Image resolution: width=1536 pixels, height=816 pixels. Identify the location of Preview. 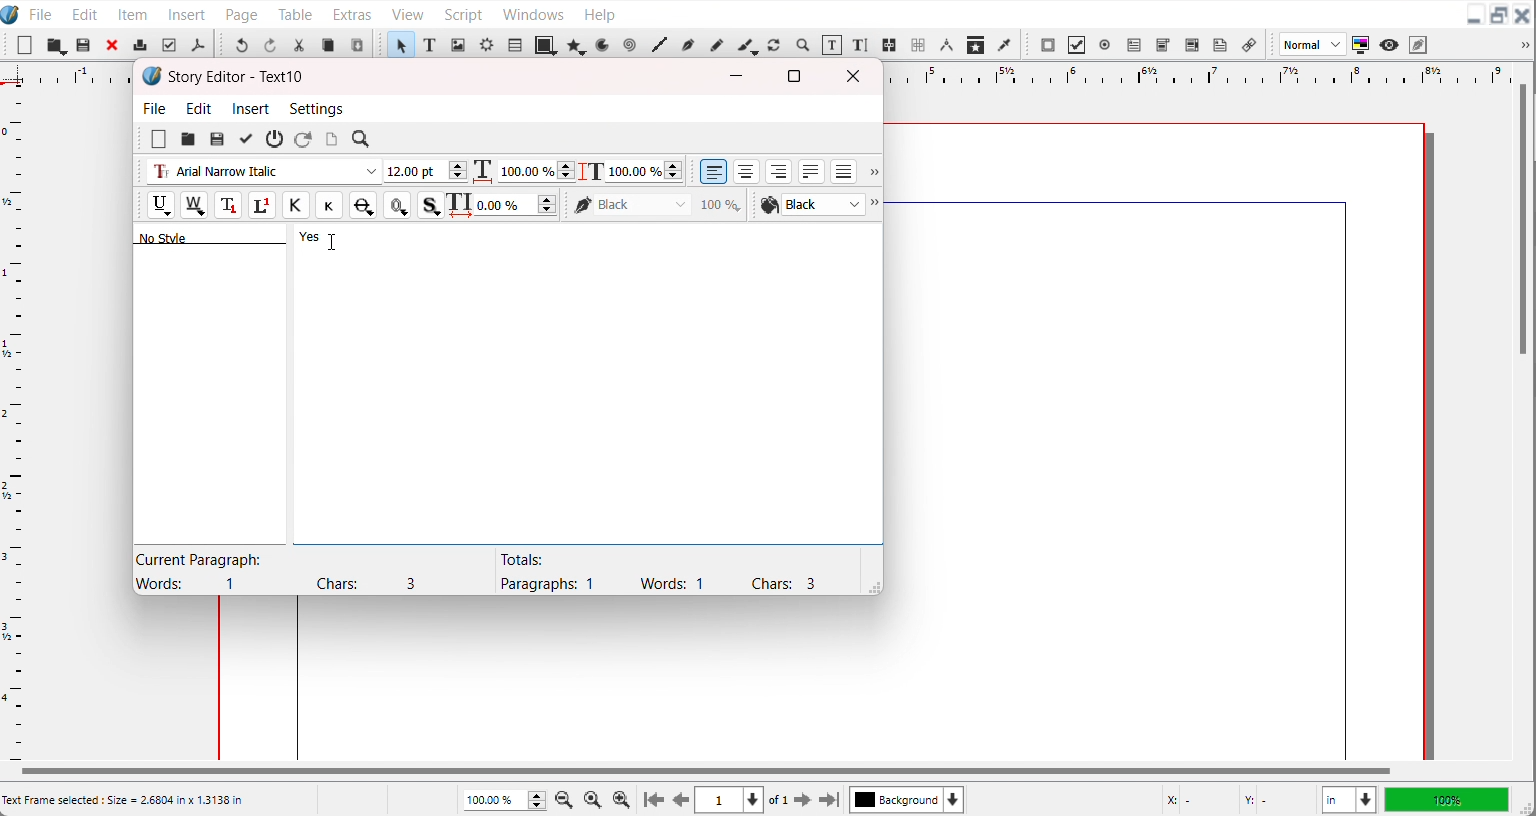
(1390, 45).